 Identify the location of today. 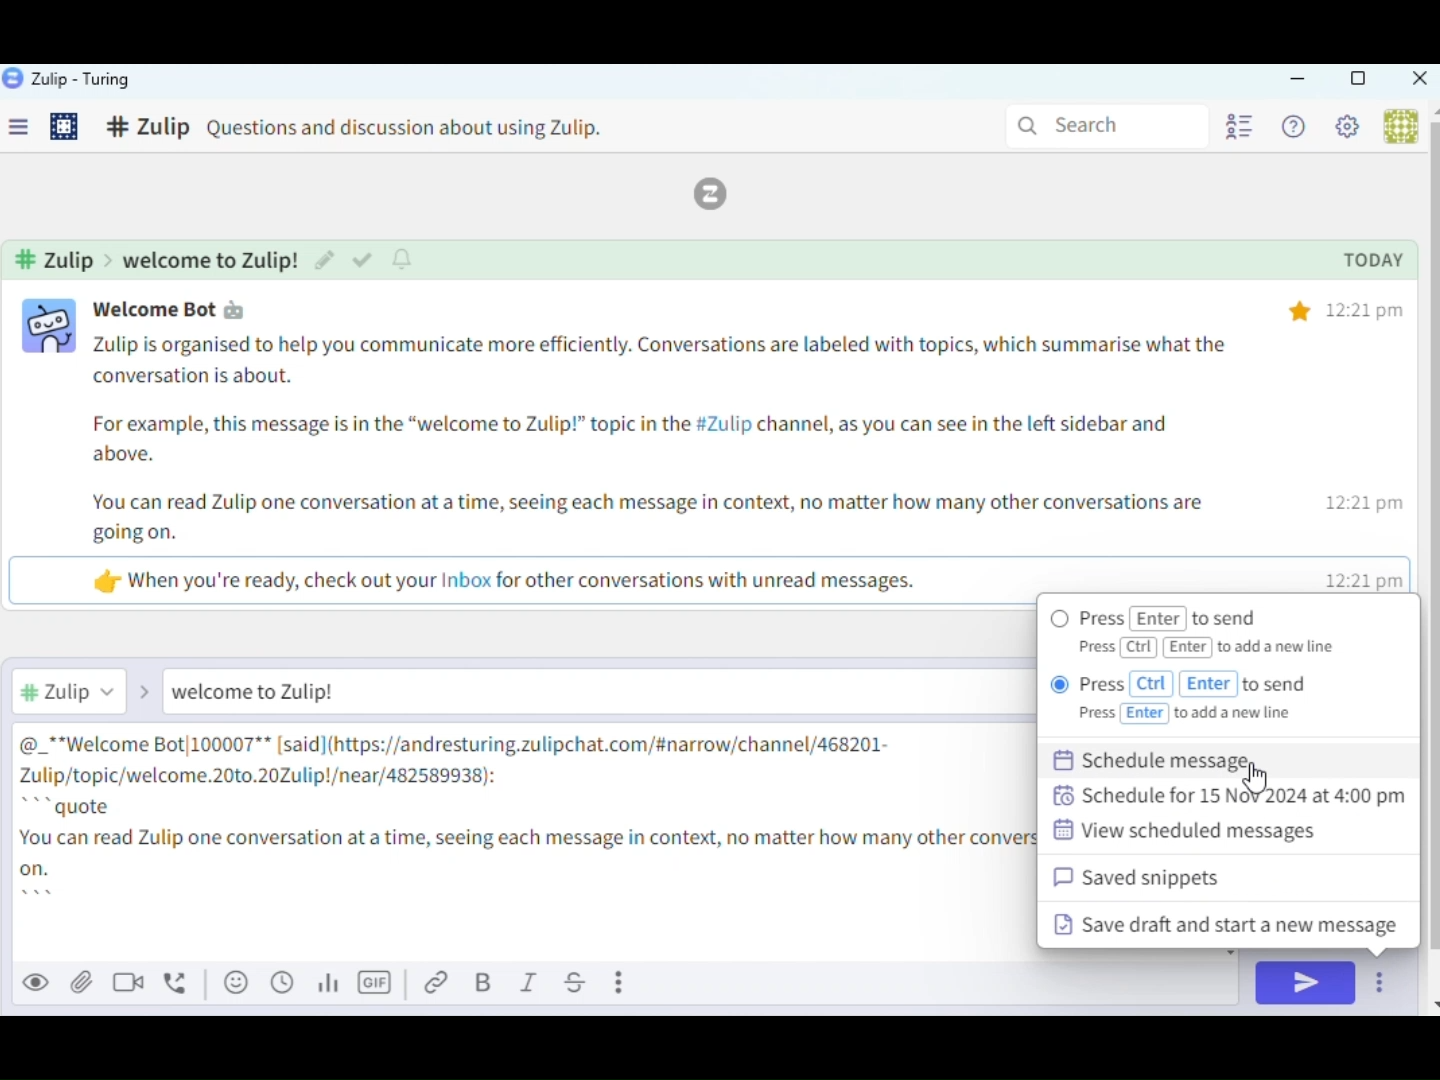
(1373, 262).